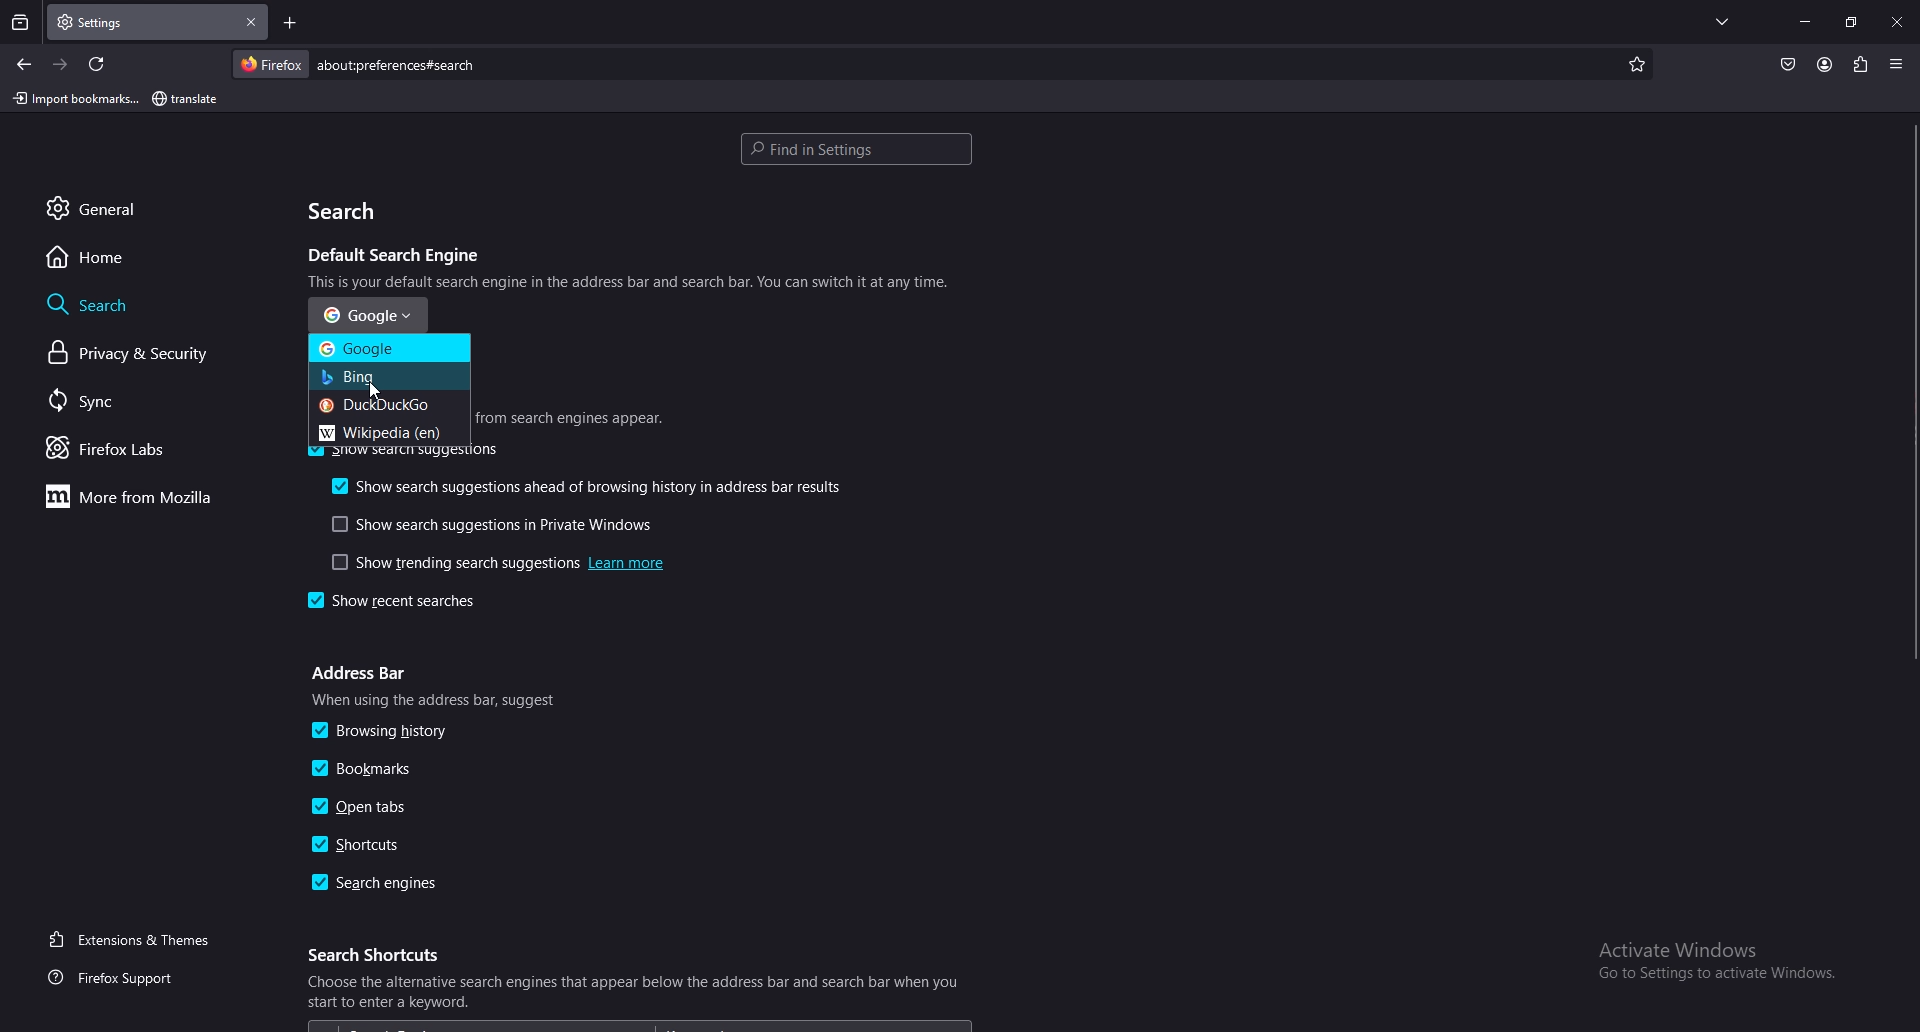 The width and height of the screenshot is (1920, 1032). Describe the element at coordinates (20, 22) in the screenshot. I see `recent browsing` at that location.